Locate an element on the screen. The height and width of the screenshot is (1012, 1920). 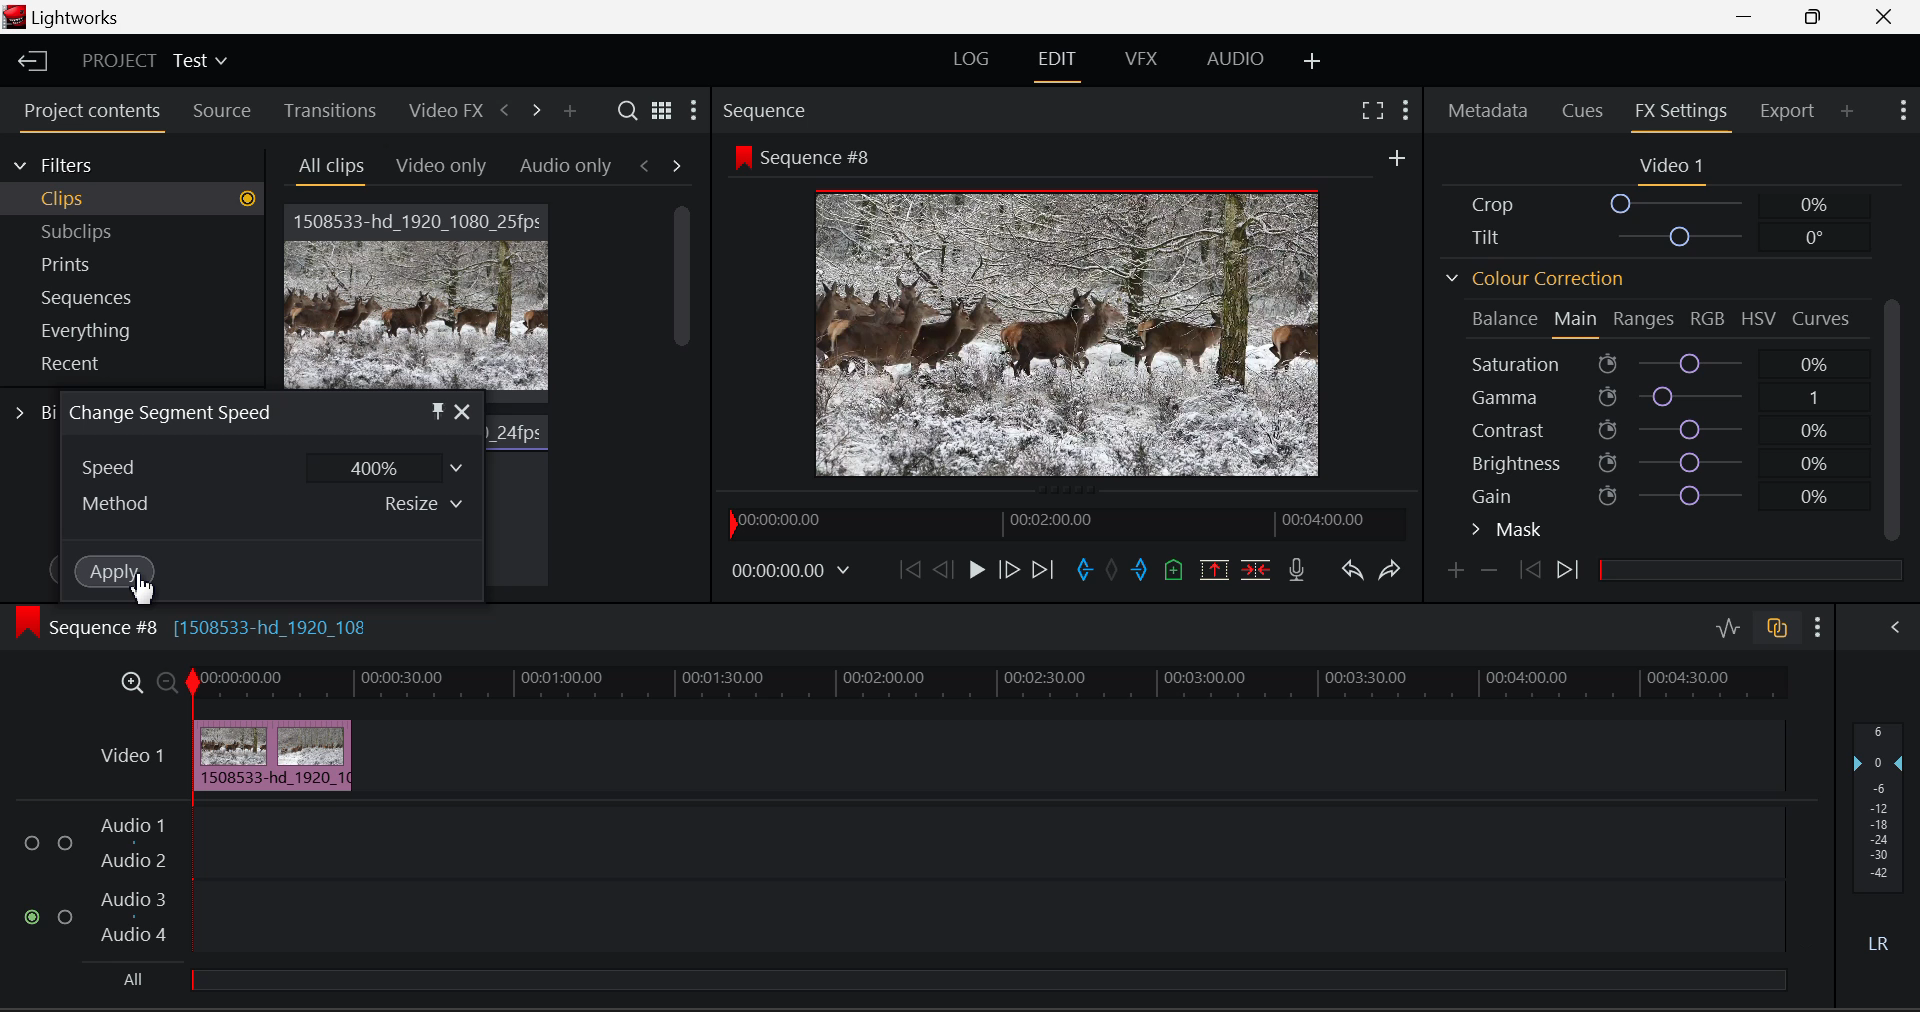
Filters Selection is located at coordinates (130, 164).